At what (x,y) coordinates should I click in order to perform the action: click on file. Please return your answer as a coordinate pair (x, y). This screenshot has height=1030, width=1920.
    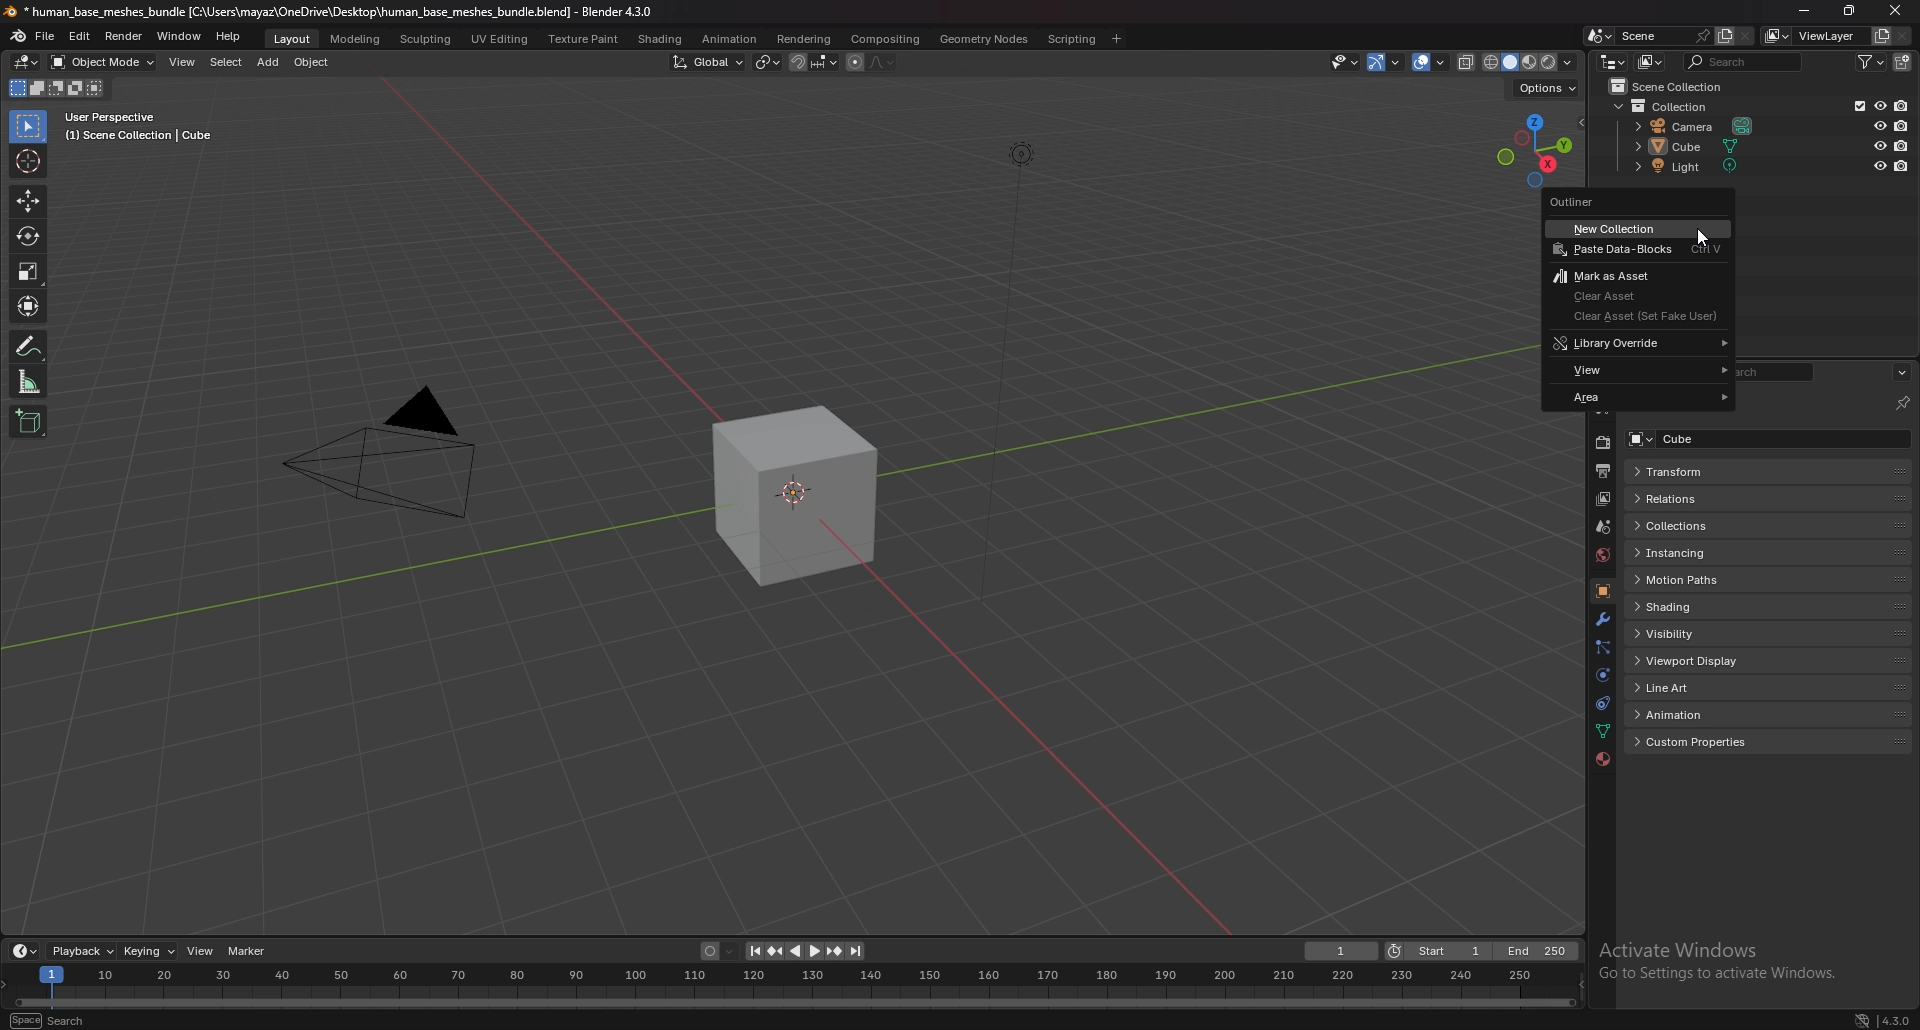
    Looking at the image, I should click on (46, 37).